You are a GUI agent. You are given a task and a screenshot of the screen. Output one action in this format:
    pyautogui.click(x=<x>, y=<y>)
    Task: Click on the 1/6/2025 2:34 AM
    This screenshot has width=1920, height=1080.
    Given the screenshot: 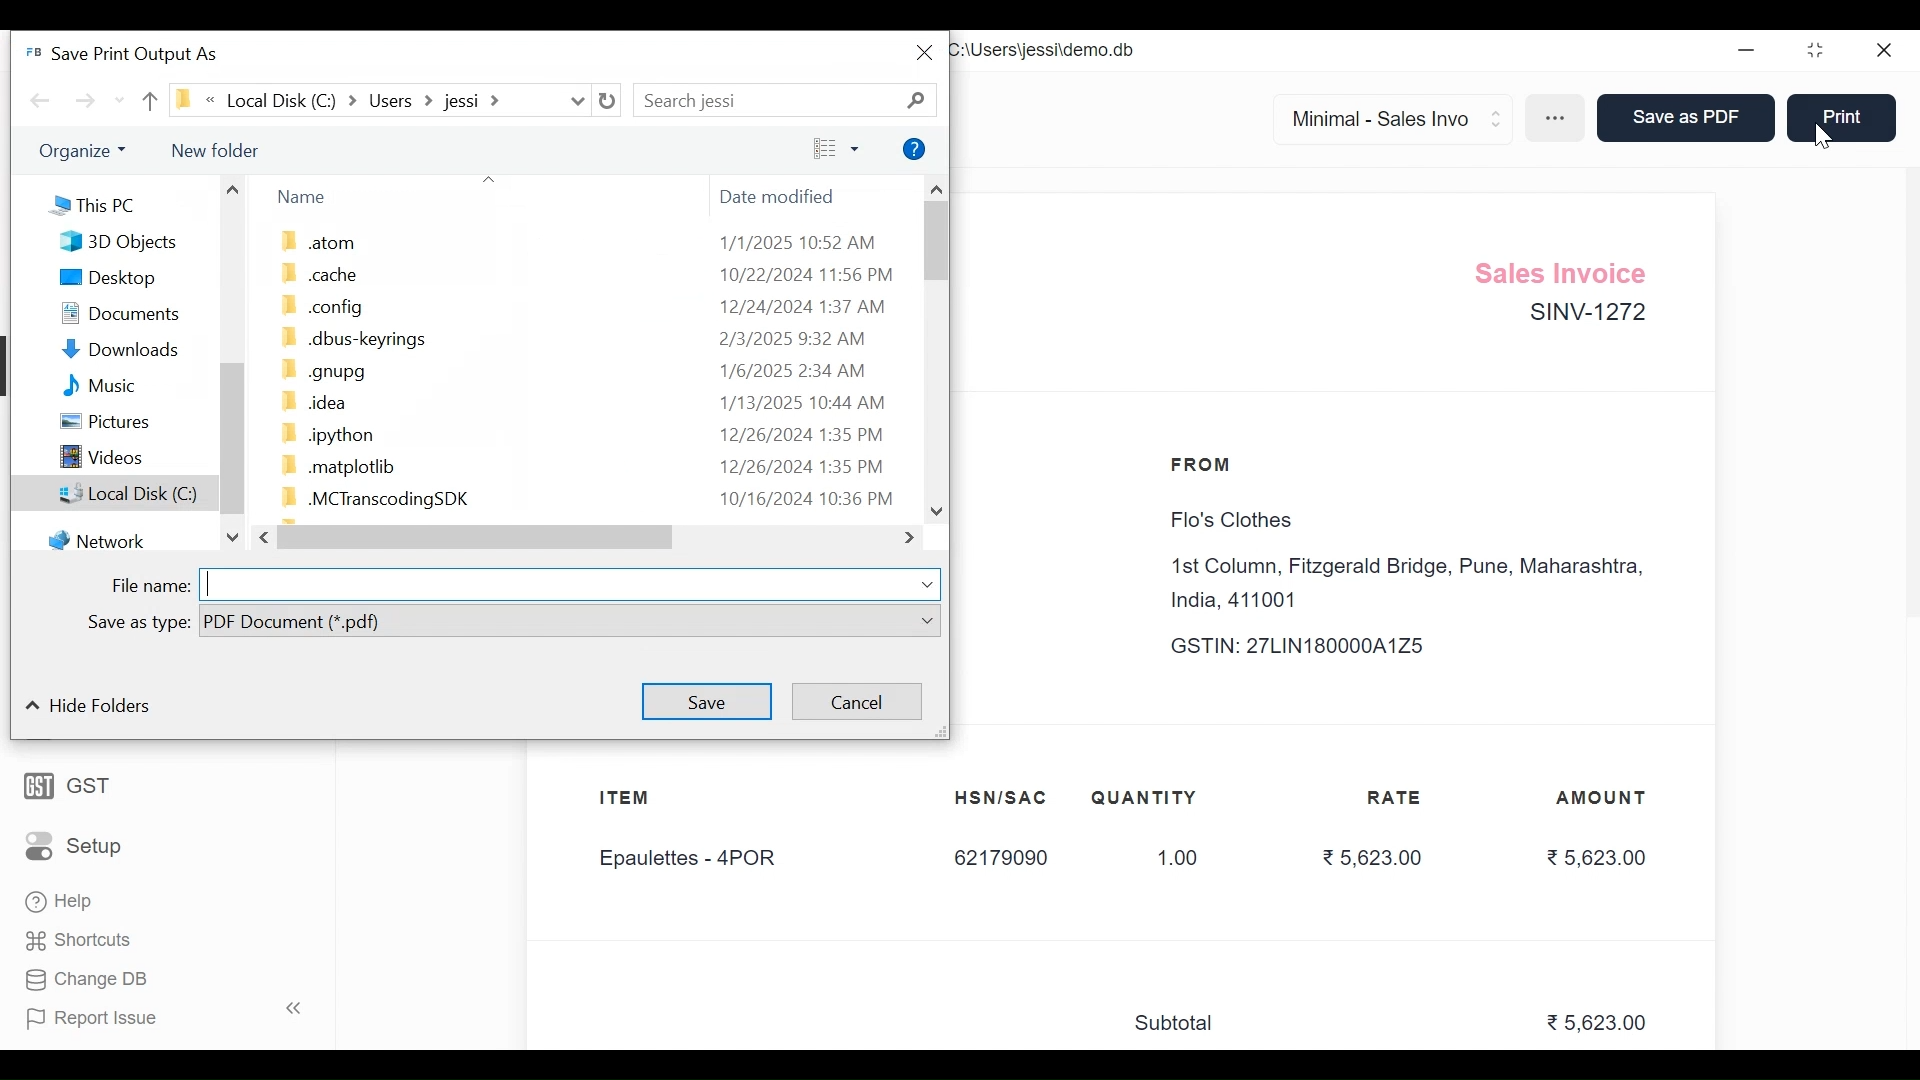 What is the action you would take?
    pyautogui.click(x=796, y=369)
    